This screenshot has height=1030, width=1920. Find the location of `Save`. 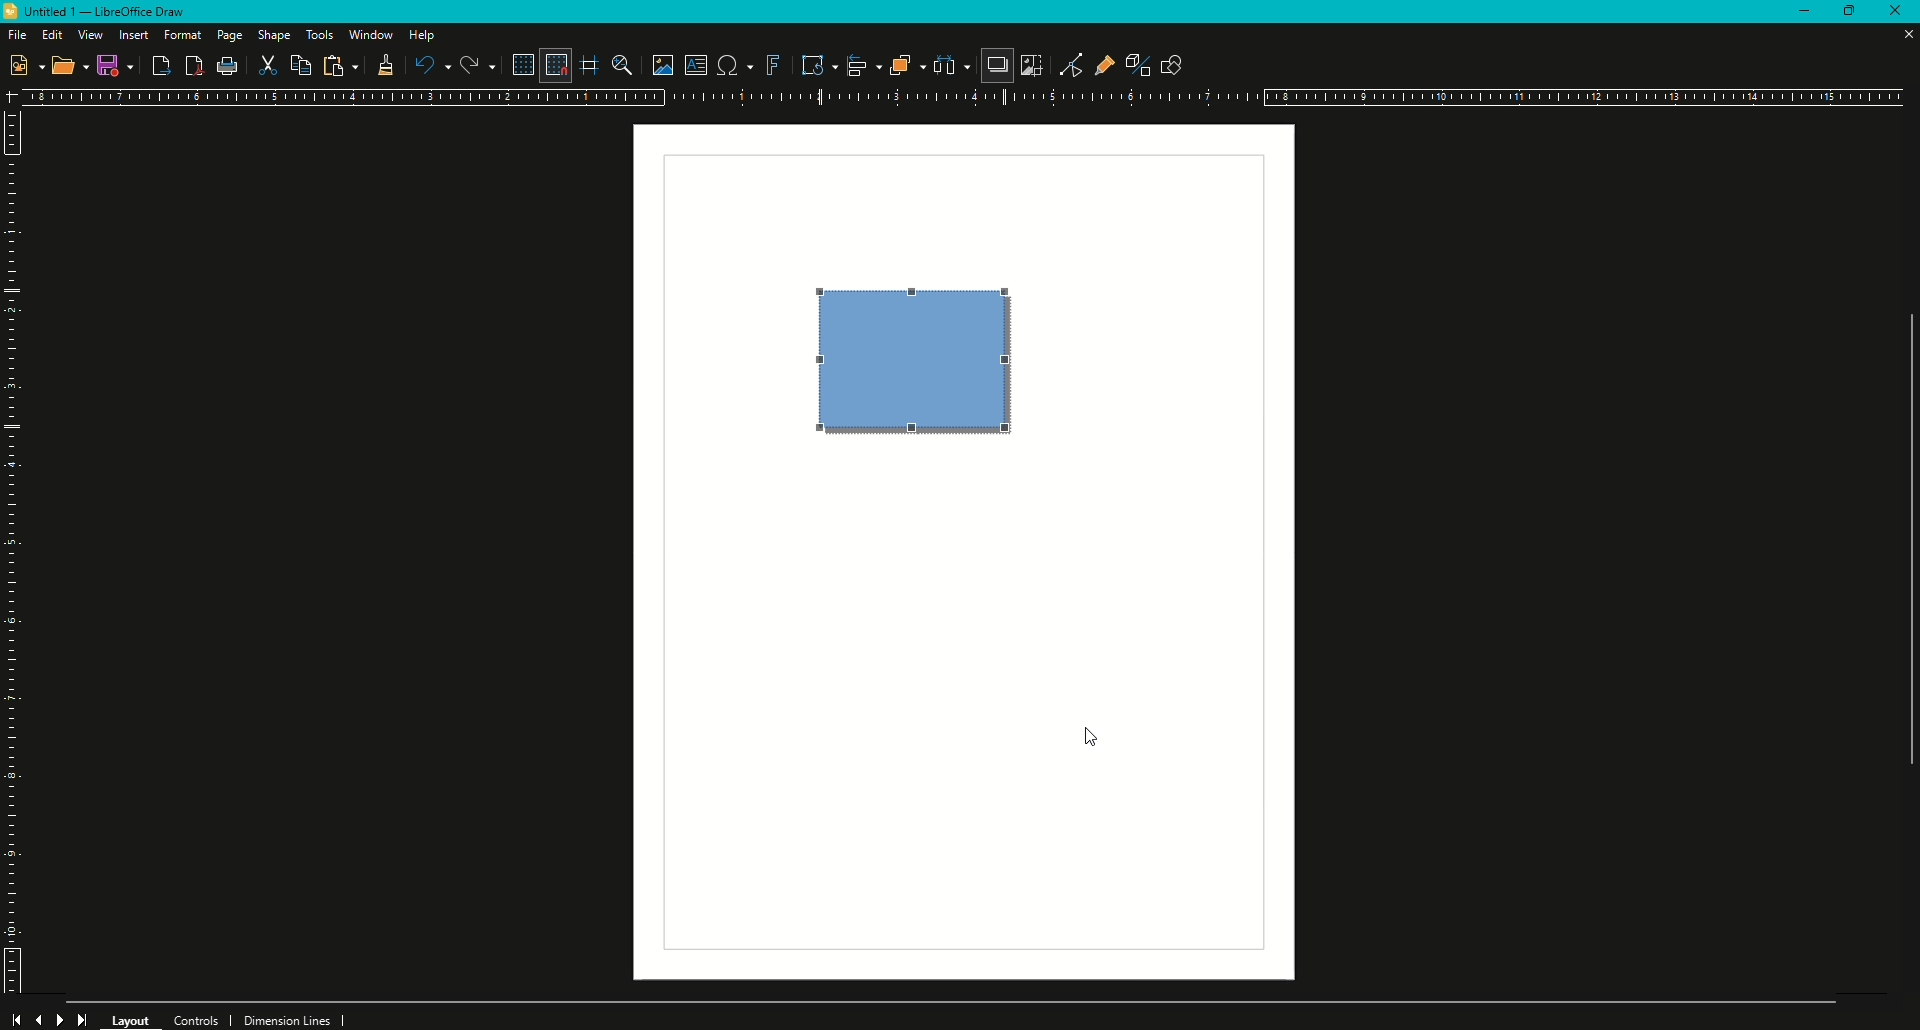

Save is located at coordinates (115, 65).